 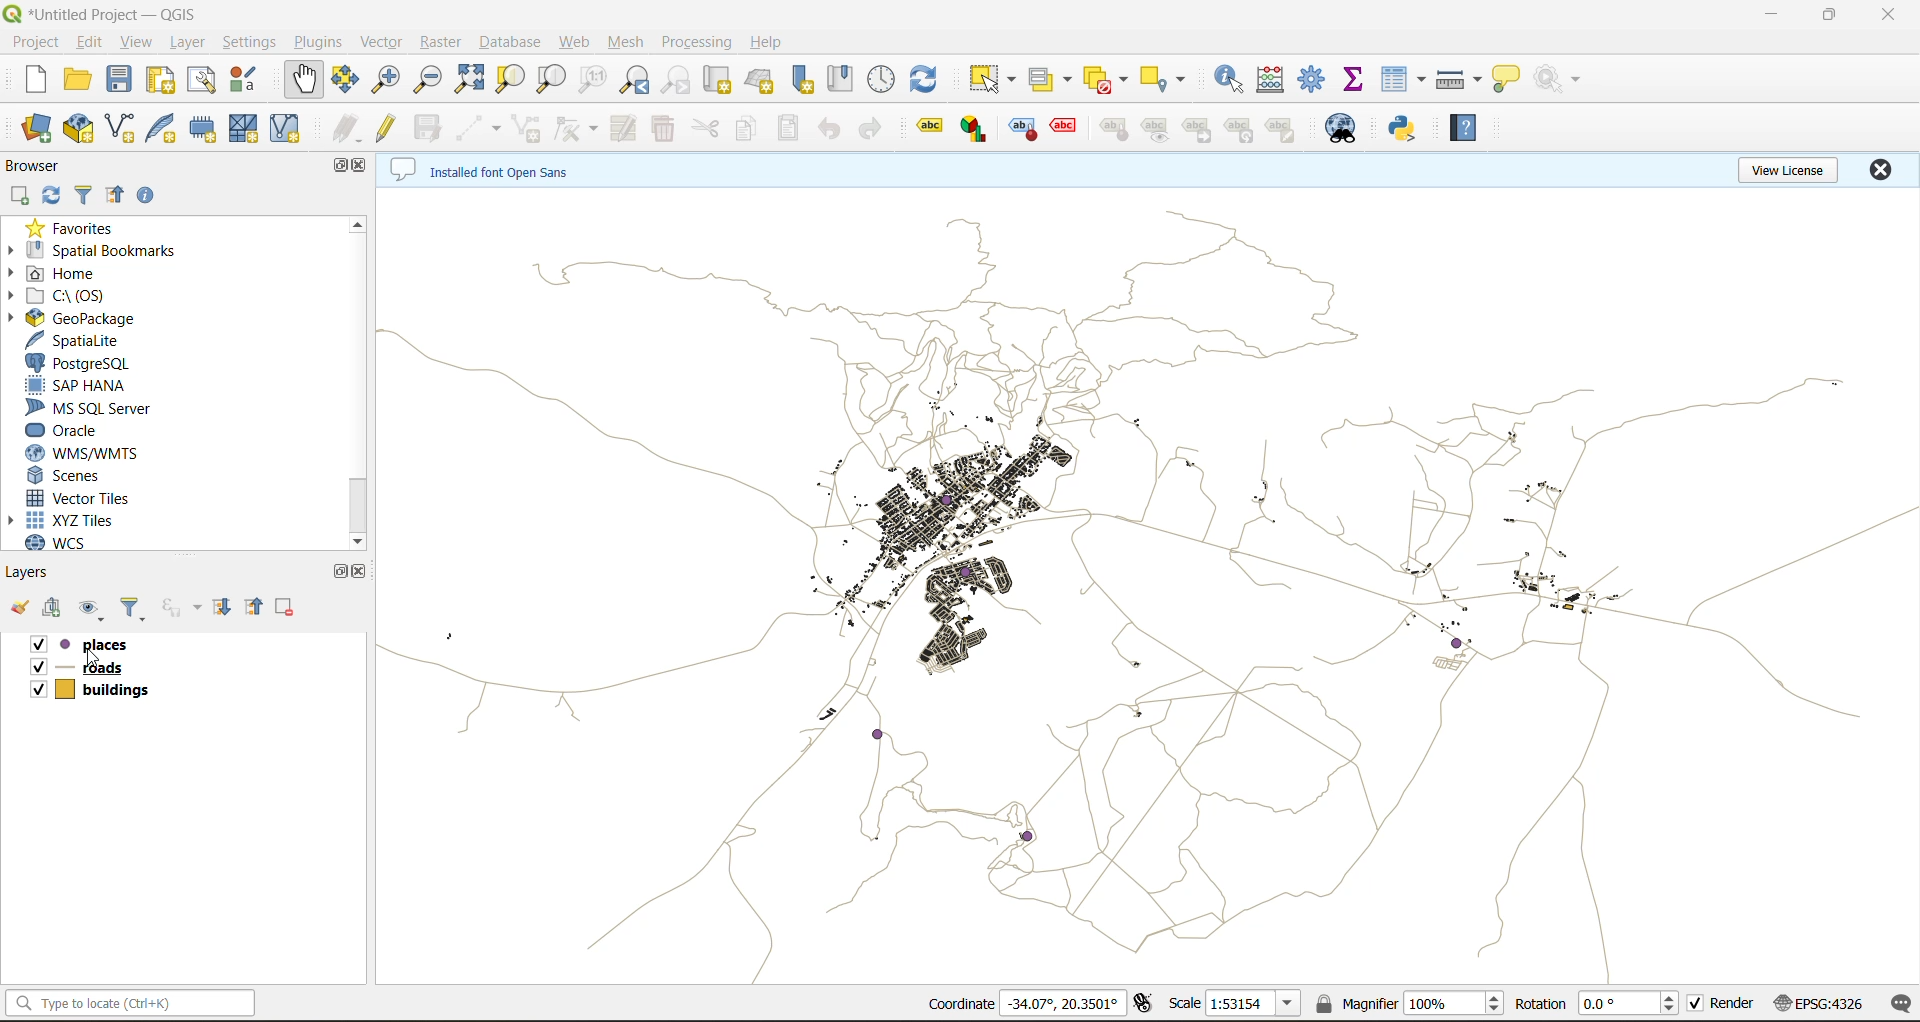 What do you see at coordinates (526, 126) in the screenshot?
I see `add polygon` at bounding box center [526, 126].